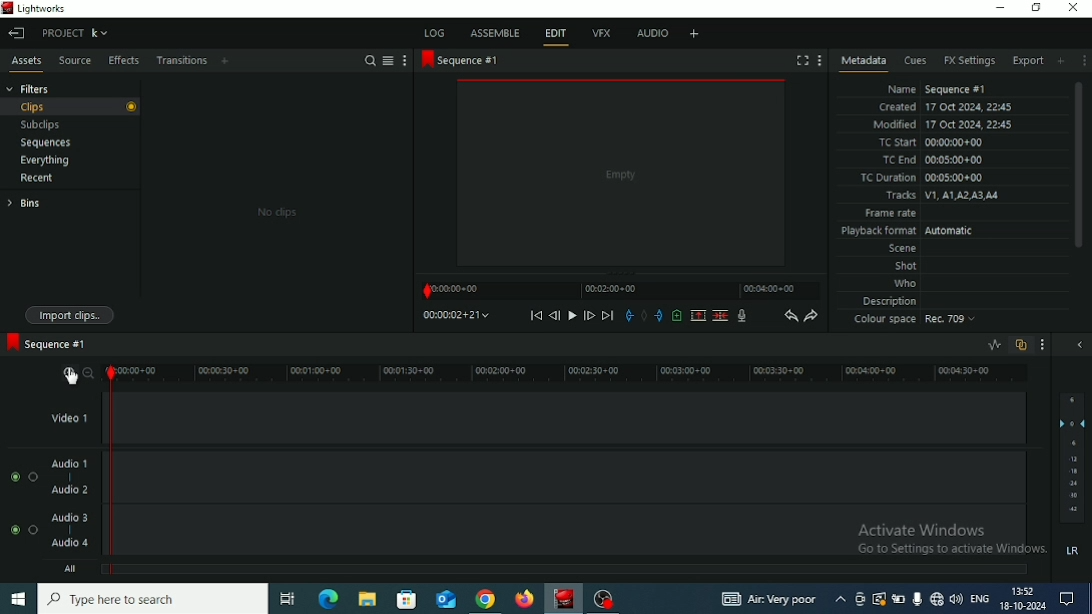  Describe the element at coordinates (227, 60) in the screenshot. I see `Add panel` at that location.